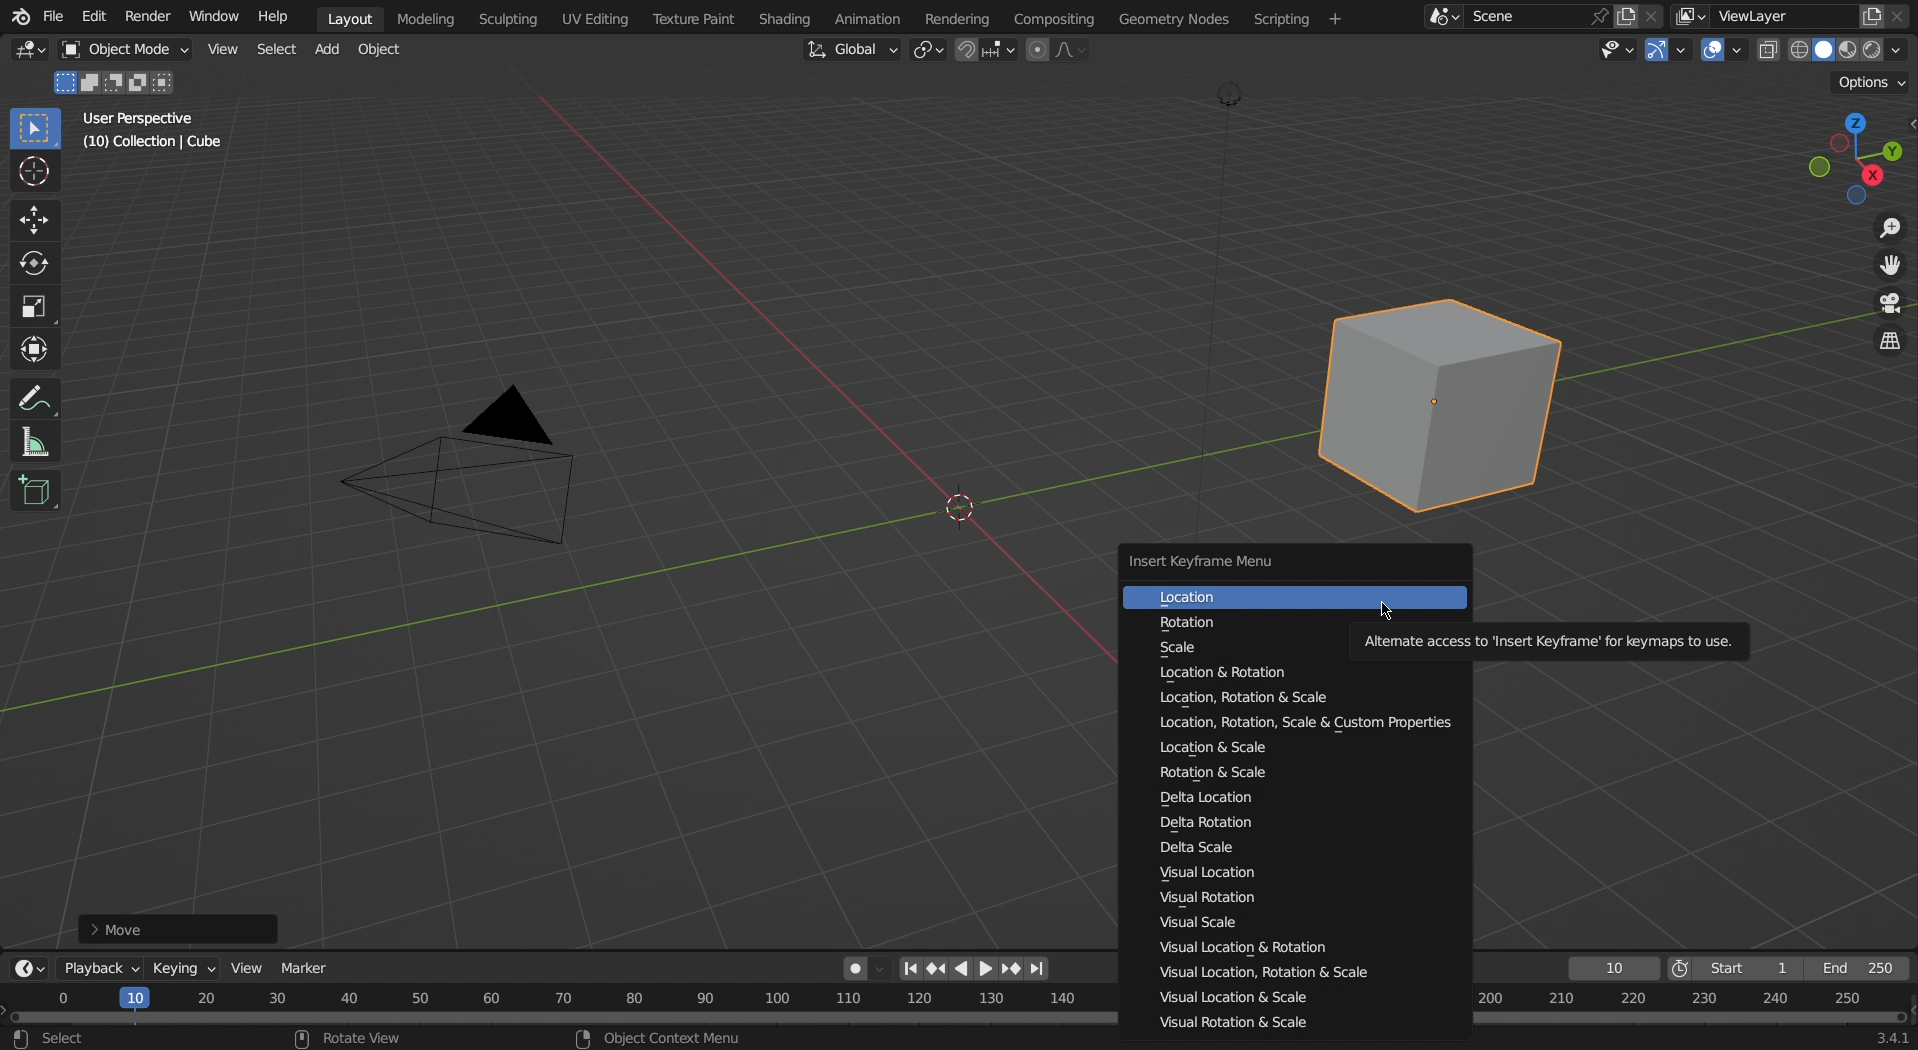  What do you see at coordinates (472, 478) in the screenshot?
I see `Camera` at bounding box center [472, 478].